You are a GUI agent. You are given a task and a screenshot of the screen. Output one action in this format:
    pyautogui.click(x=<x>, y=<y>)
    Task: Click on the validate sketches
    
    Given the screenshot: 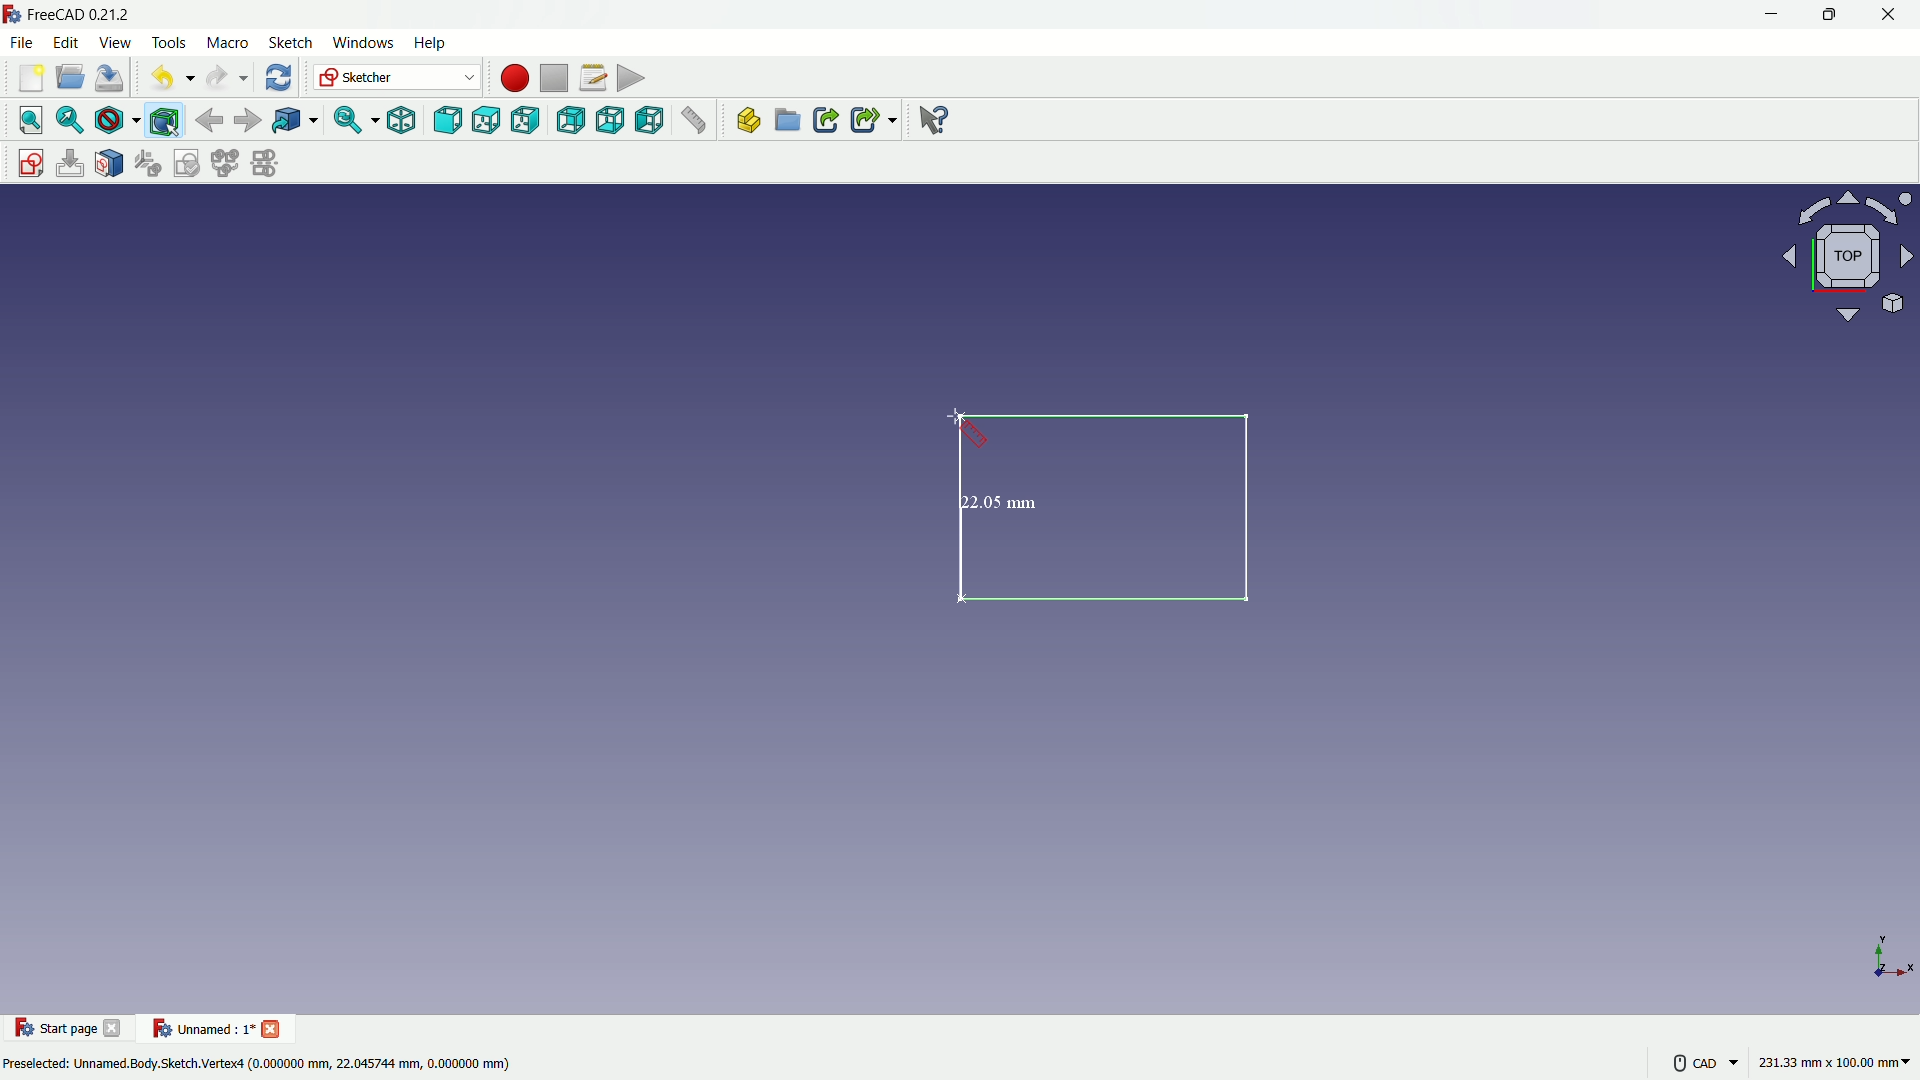 What is the action you would take?
    pyautogui.click(x=188, y=164)
    